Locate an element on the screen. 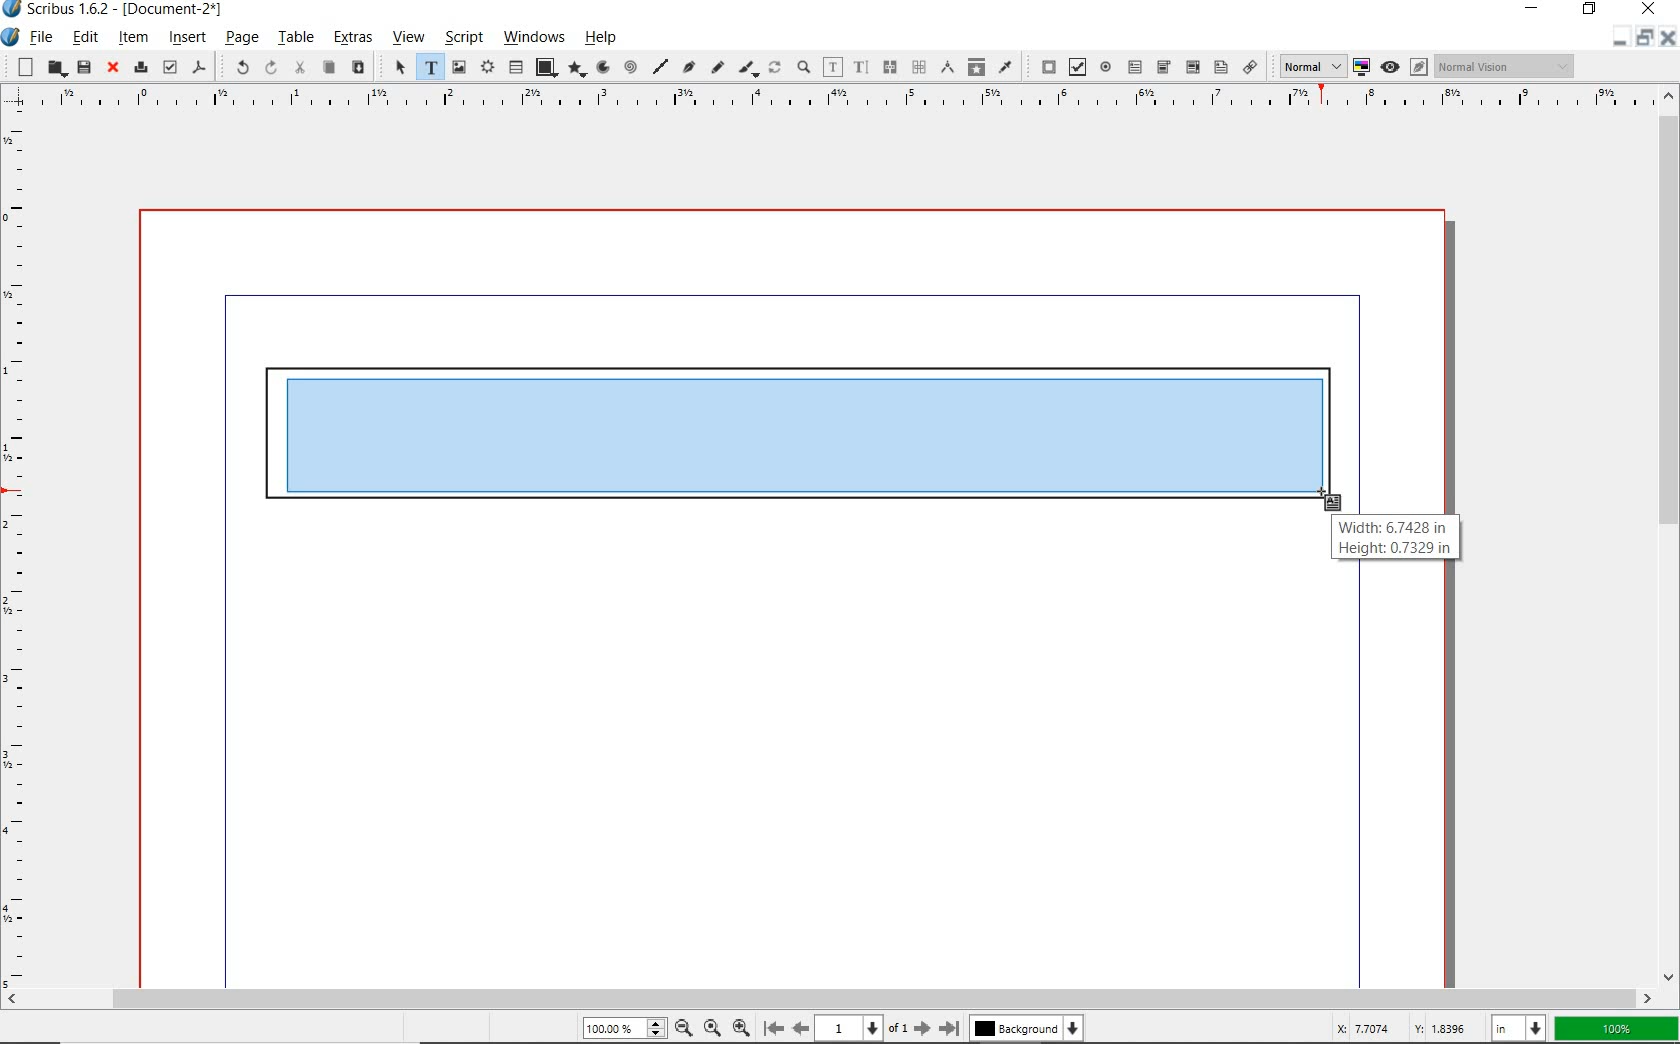  minimize is located at coordinates (1533, 9).